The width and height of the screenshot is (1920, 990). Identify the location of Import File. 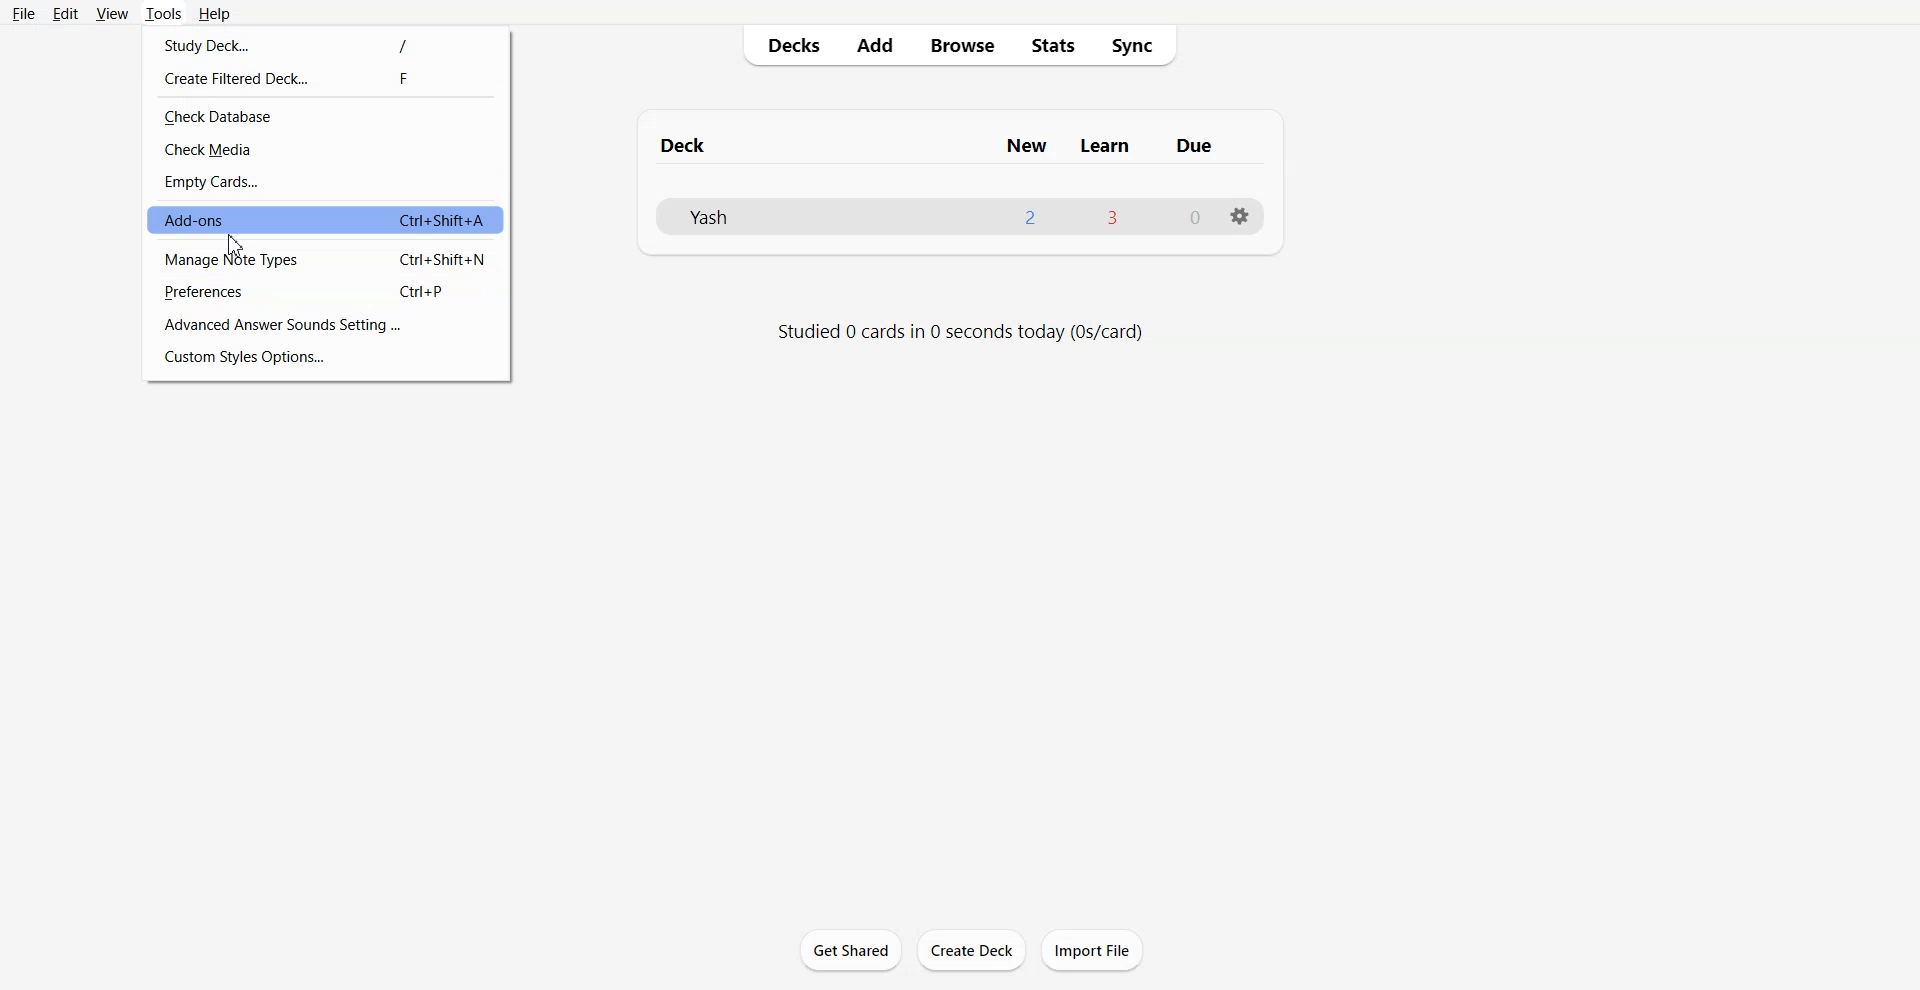
(1093, 950).